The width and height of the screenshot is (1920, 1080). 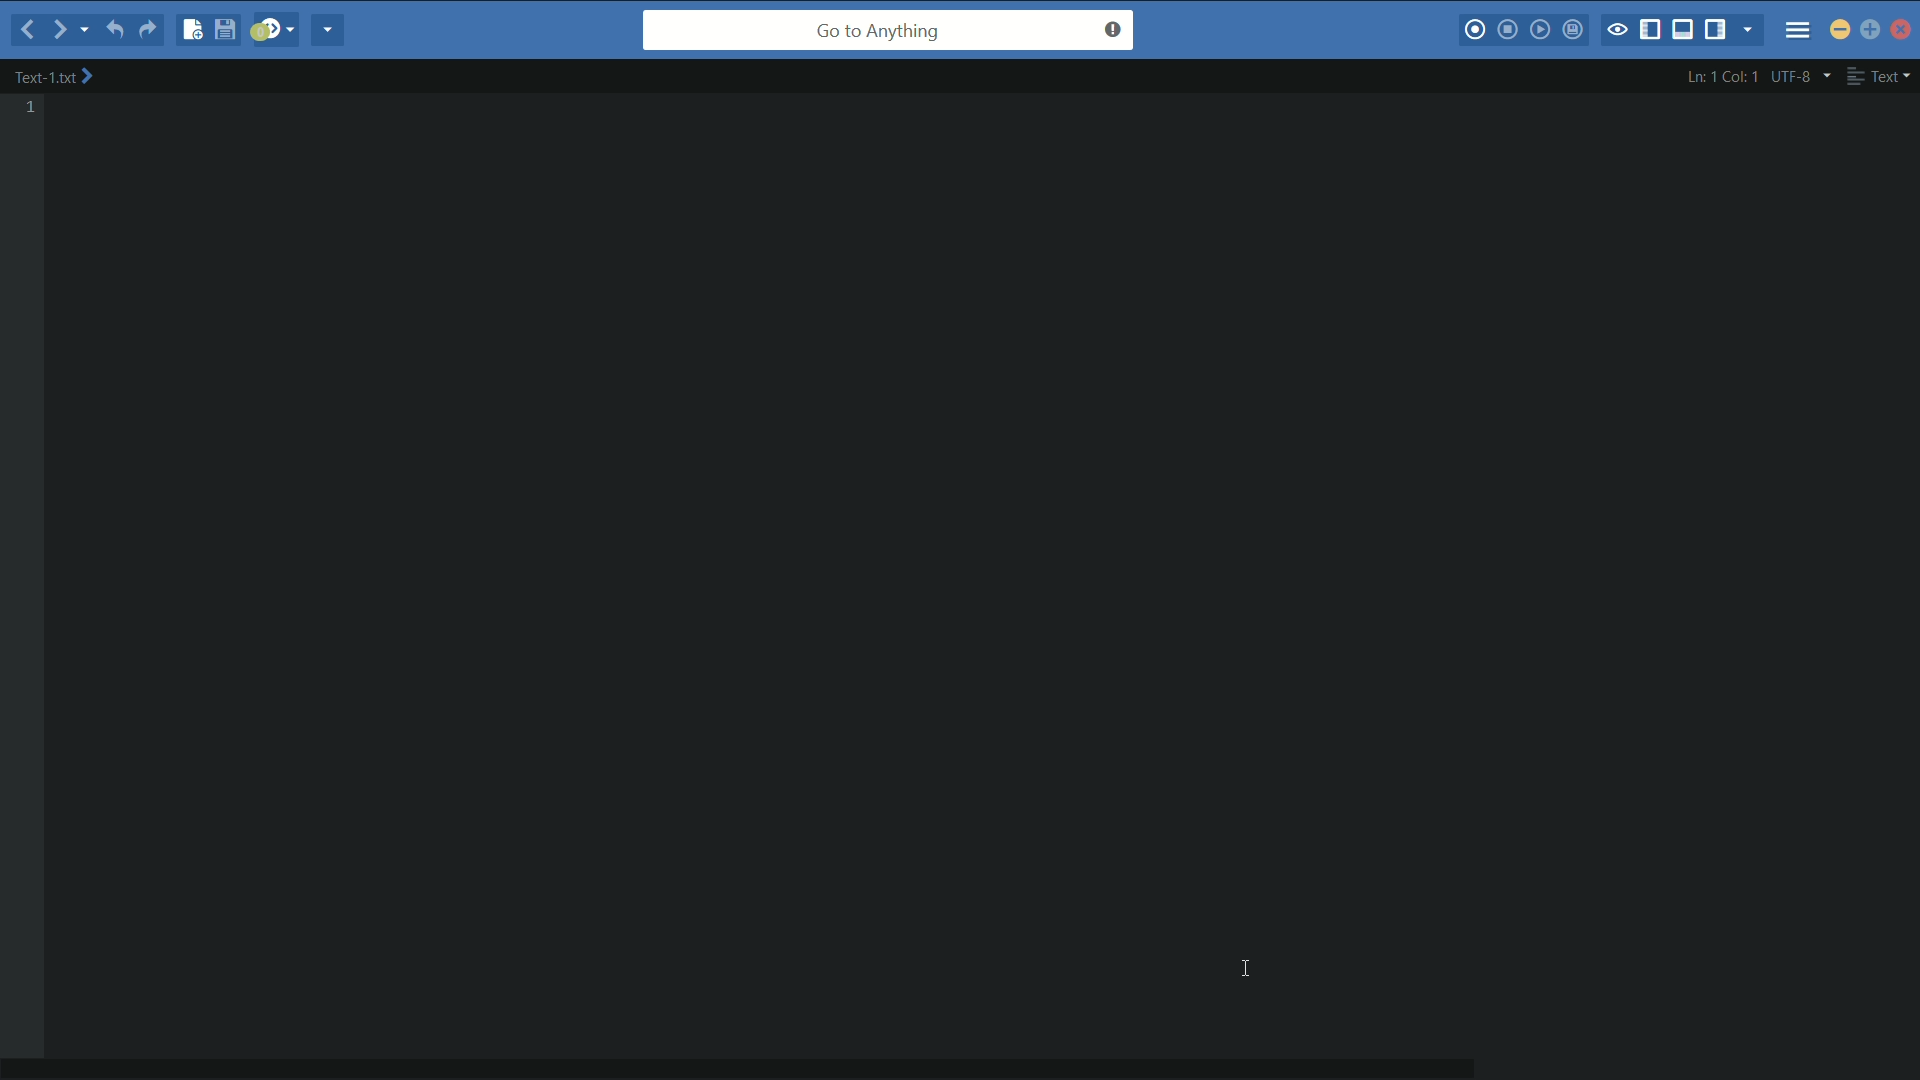 I want to click on utf-8, so click(x=1806, y=73).